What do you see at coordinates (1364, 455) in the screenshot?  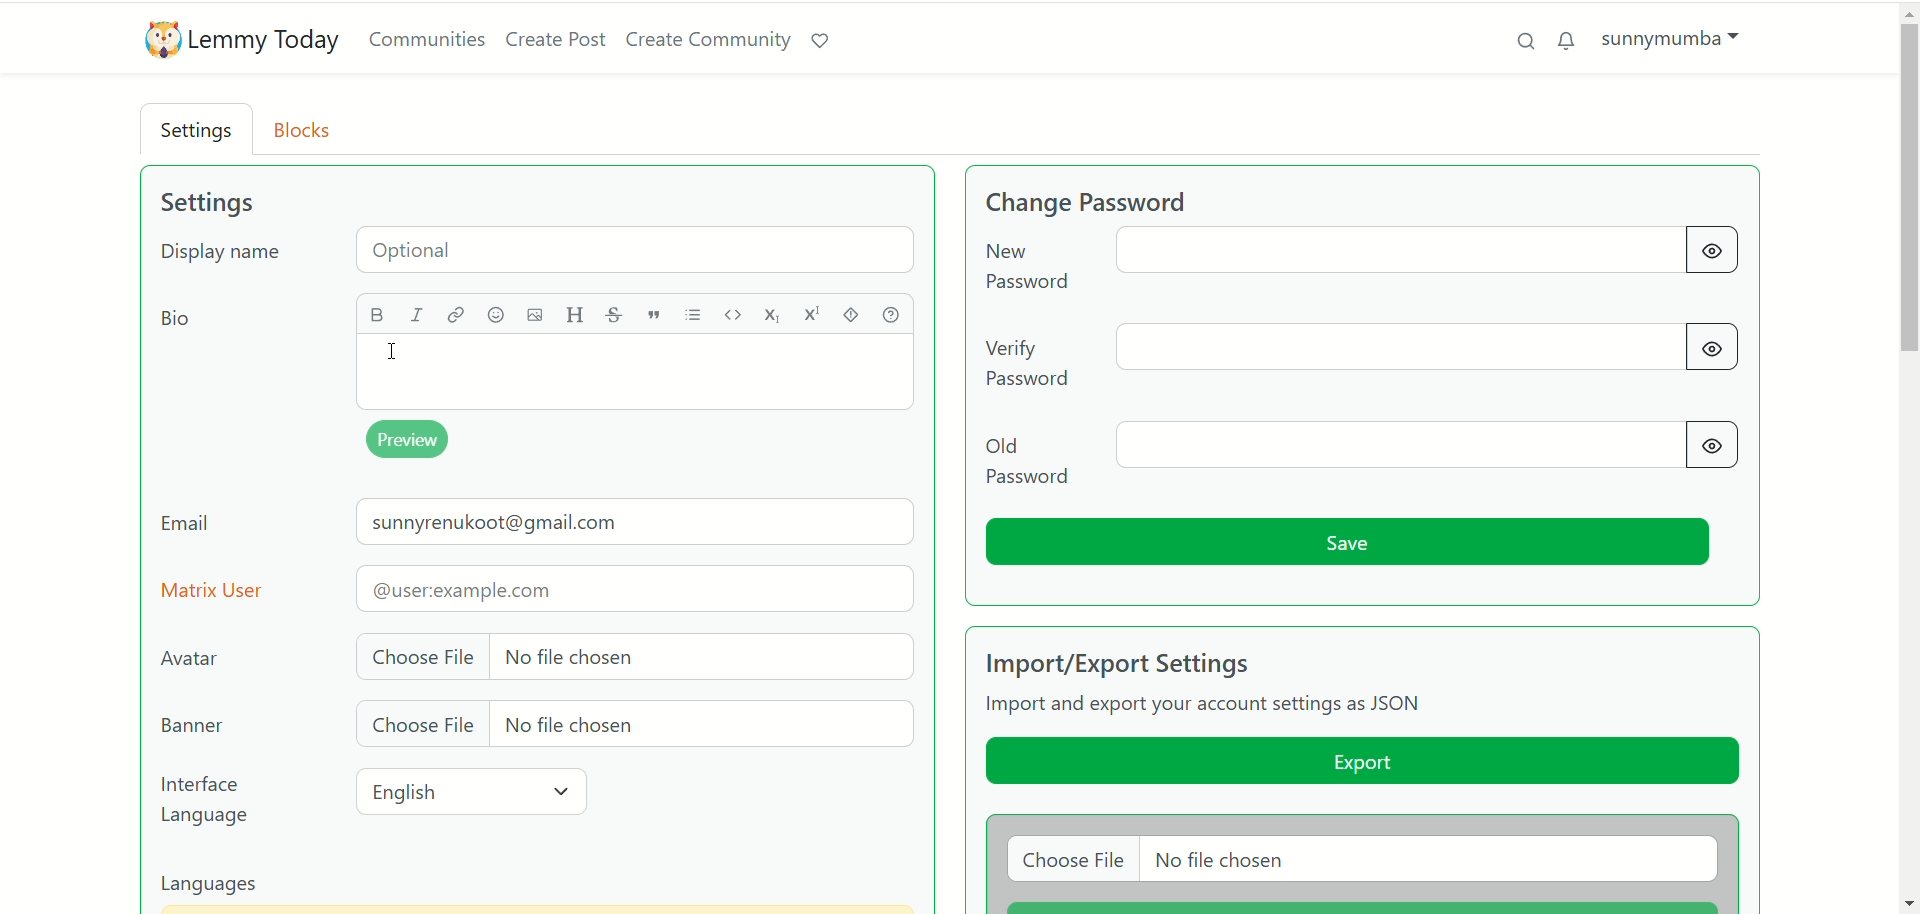 I see `old password` at bounding box center [1364, 455].